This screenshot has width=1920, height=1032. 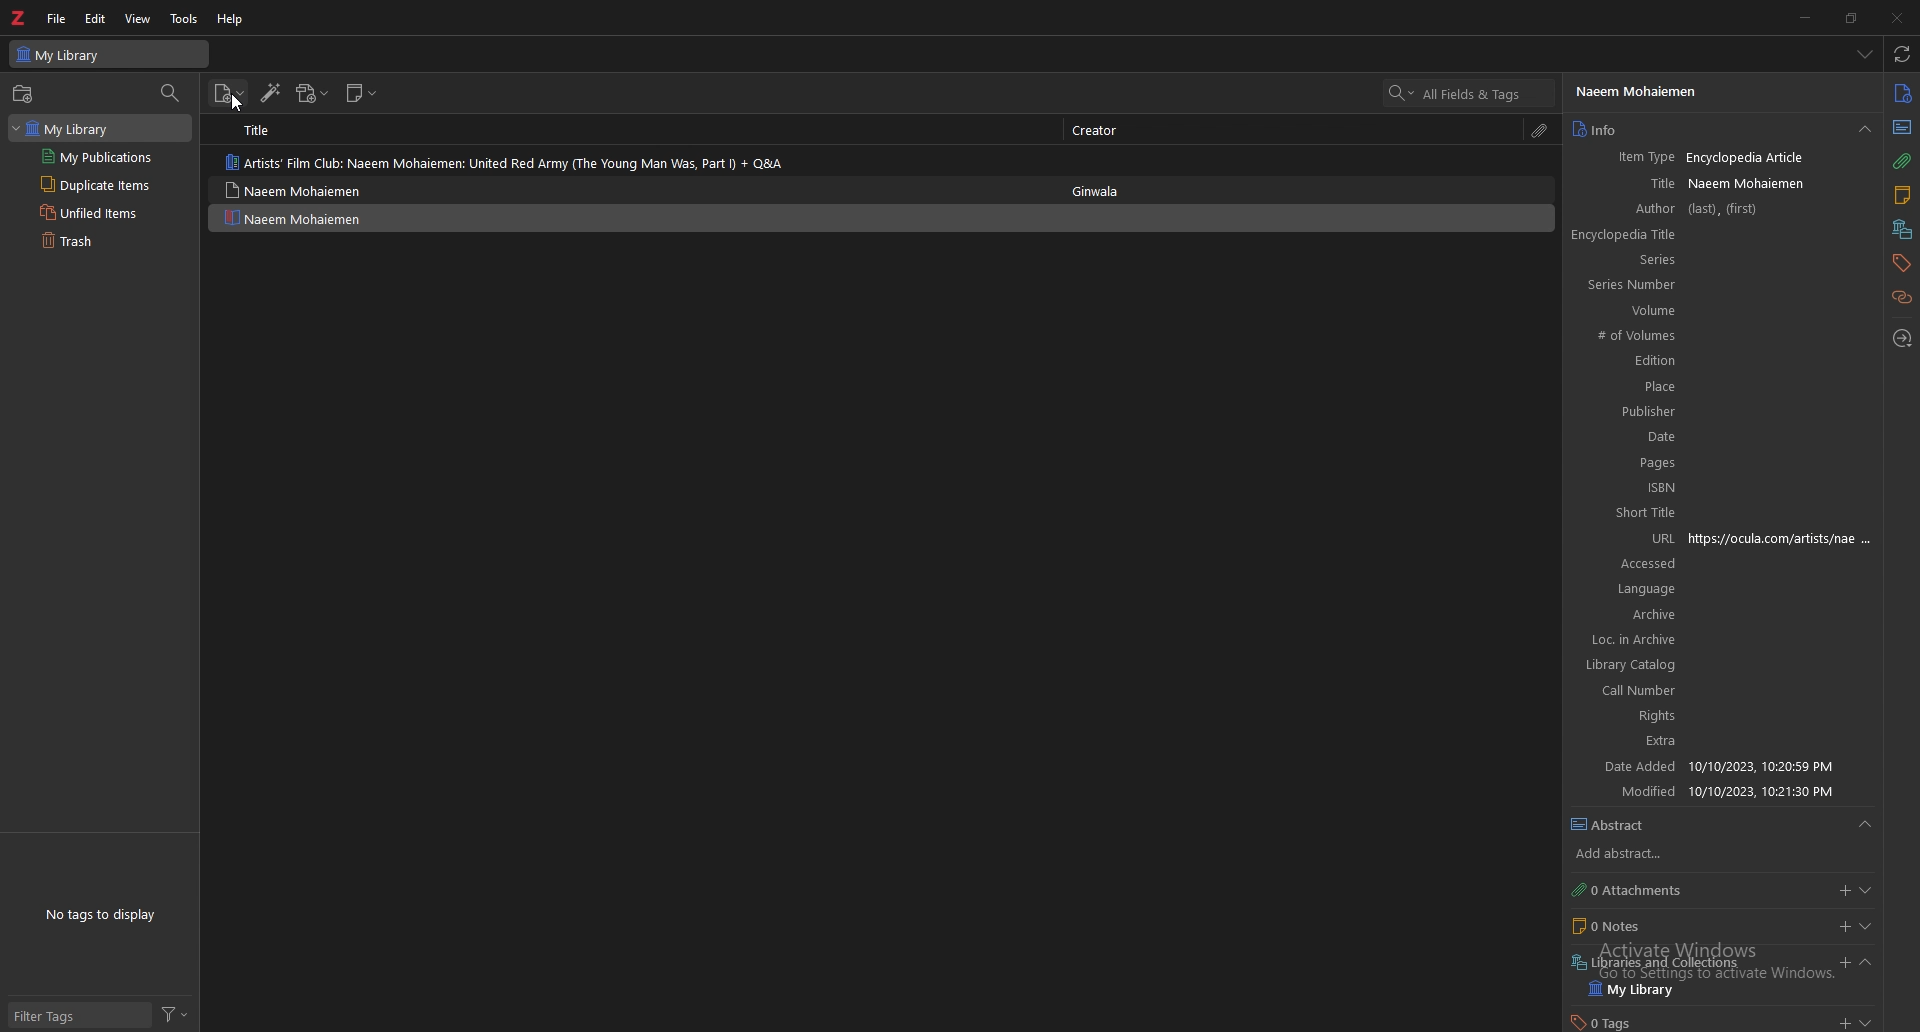 What do you see at coordinates (244, 104) in the screenshot?
I see `Cursor` at bounding box center [244, 104].